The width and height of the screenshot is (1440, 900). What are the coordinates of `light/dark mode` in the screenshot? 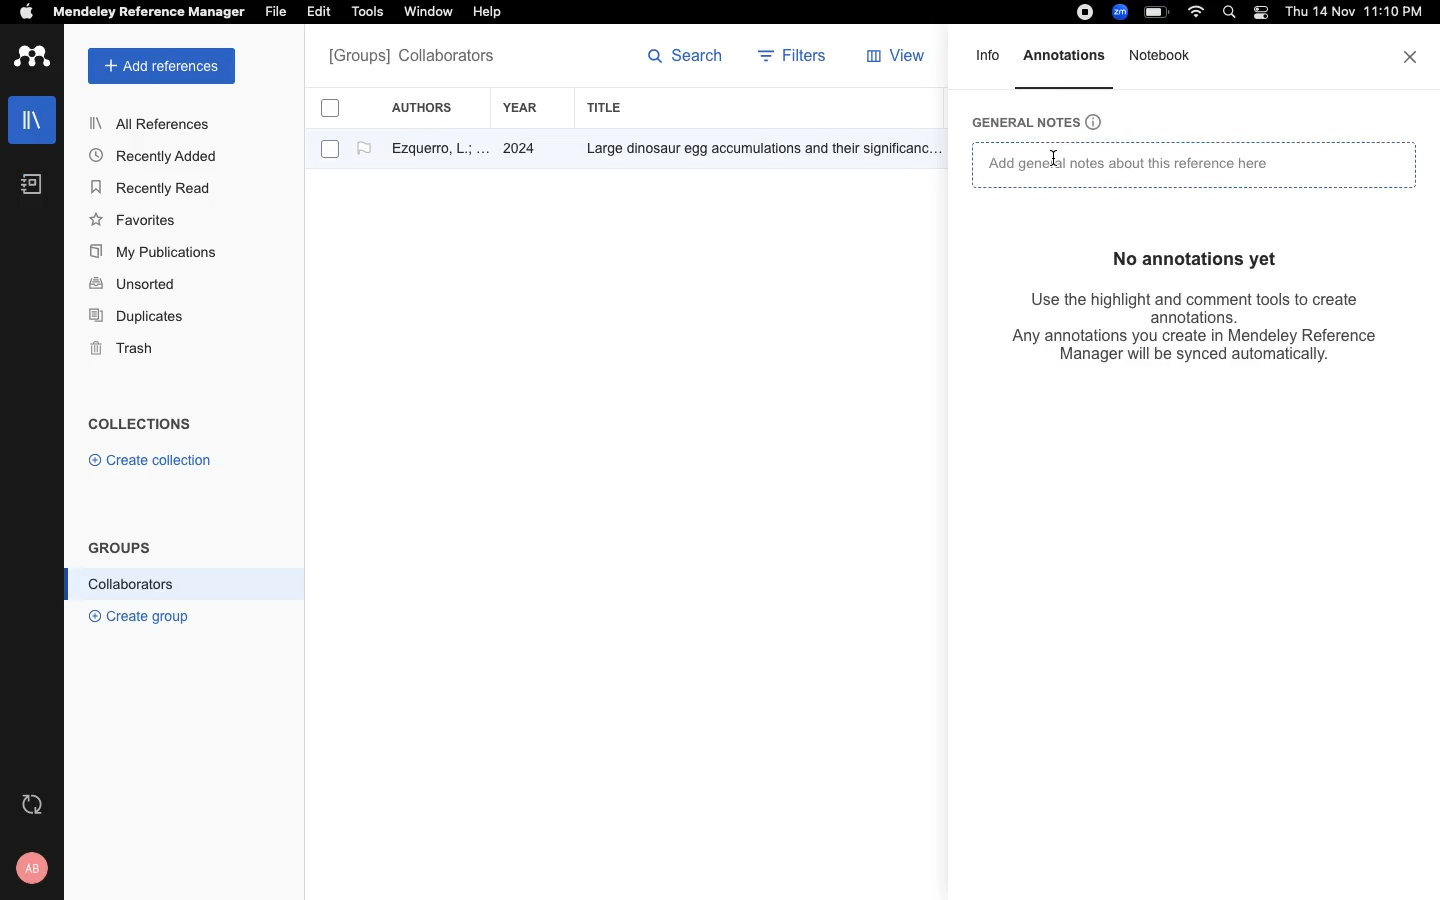 It's located at (1260, 12).